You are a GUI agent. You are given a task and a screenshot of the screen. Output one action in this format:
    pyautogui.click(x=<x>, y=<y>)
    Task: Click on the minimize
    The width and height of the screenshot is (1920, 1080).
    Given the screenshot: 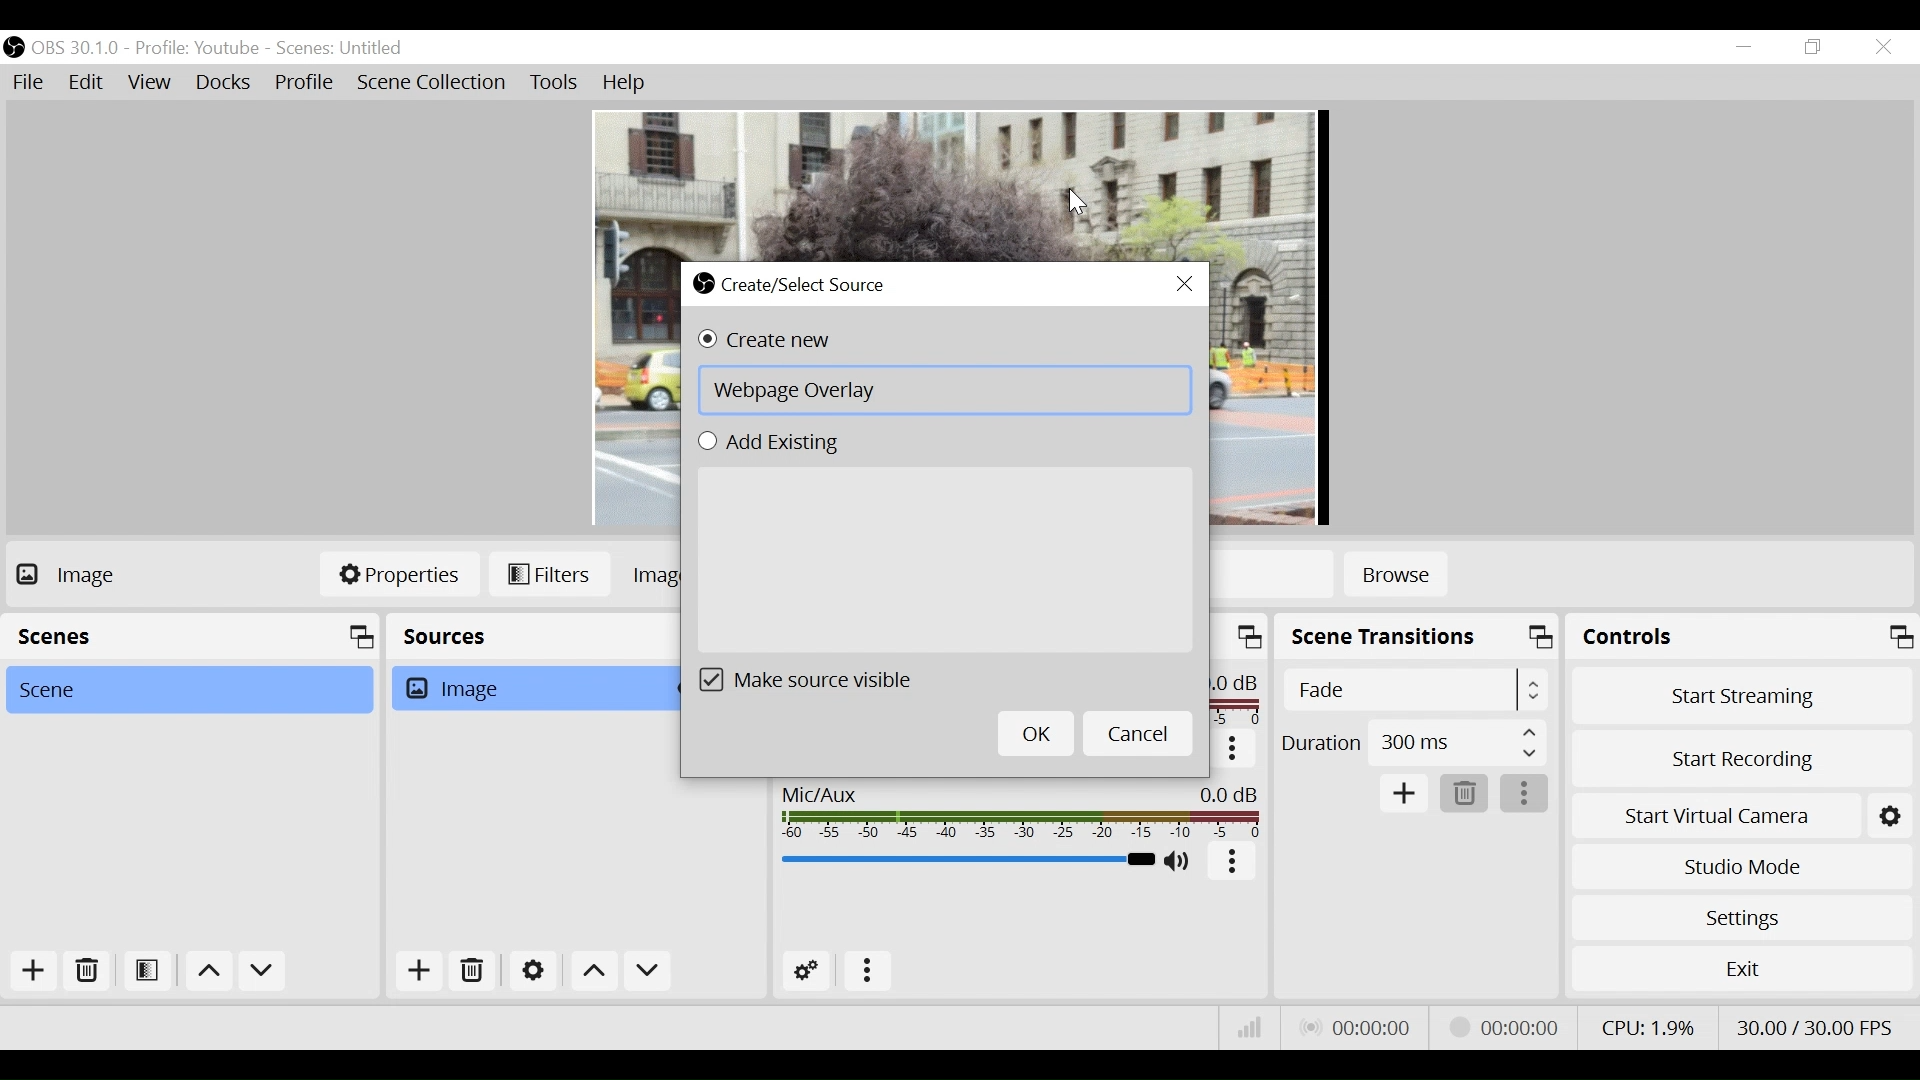 What is the action you would take?
    pyautogui.click(x=1744, y=46)
    